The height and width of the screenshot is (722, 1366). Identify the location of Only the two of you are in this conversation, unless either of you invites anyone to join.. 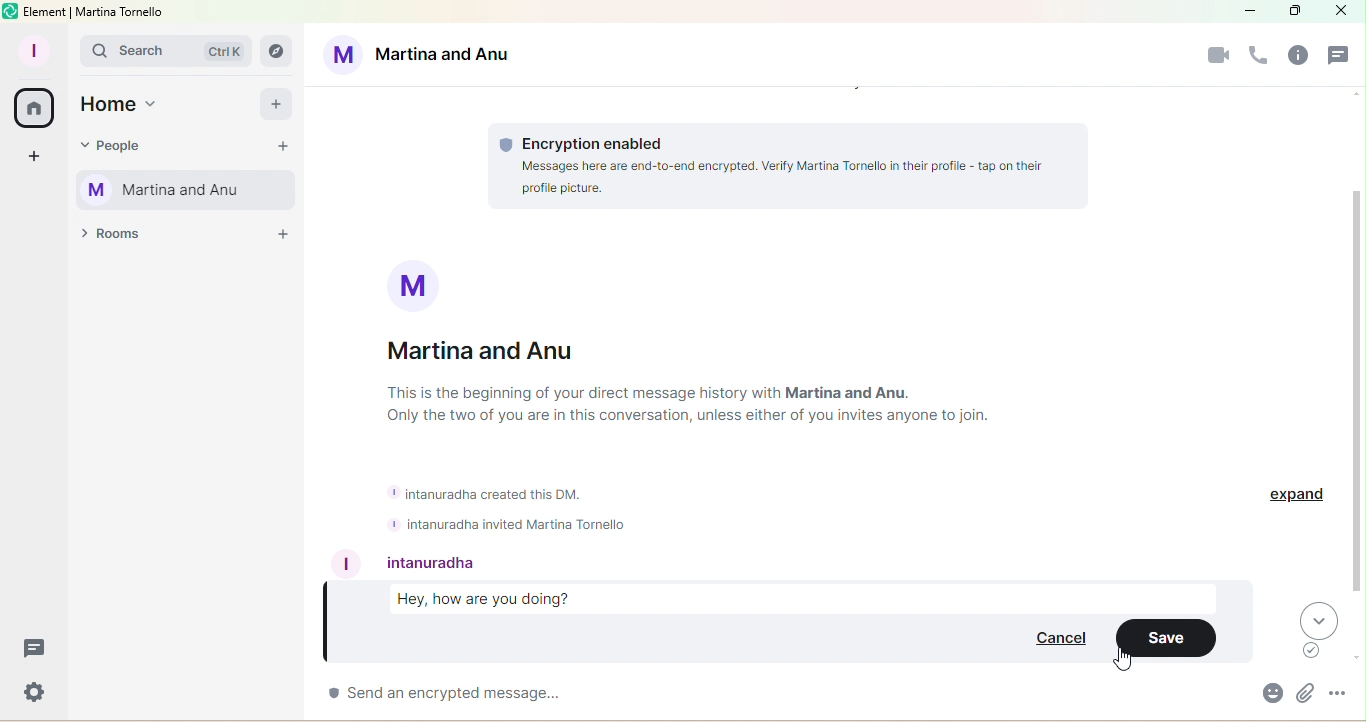
(705, 418).